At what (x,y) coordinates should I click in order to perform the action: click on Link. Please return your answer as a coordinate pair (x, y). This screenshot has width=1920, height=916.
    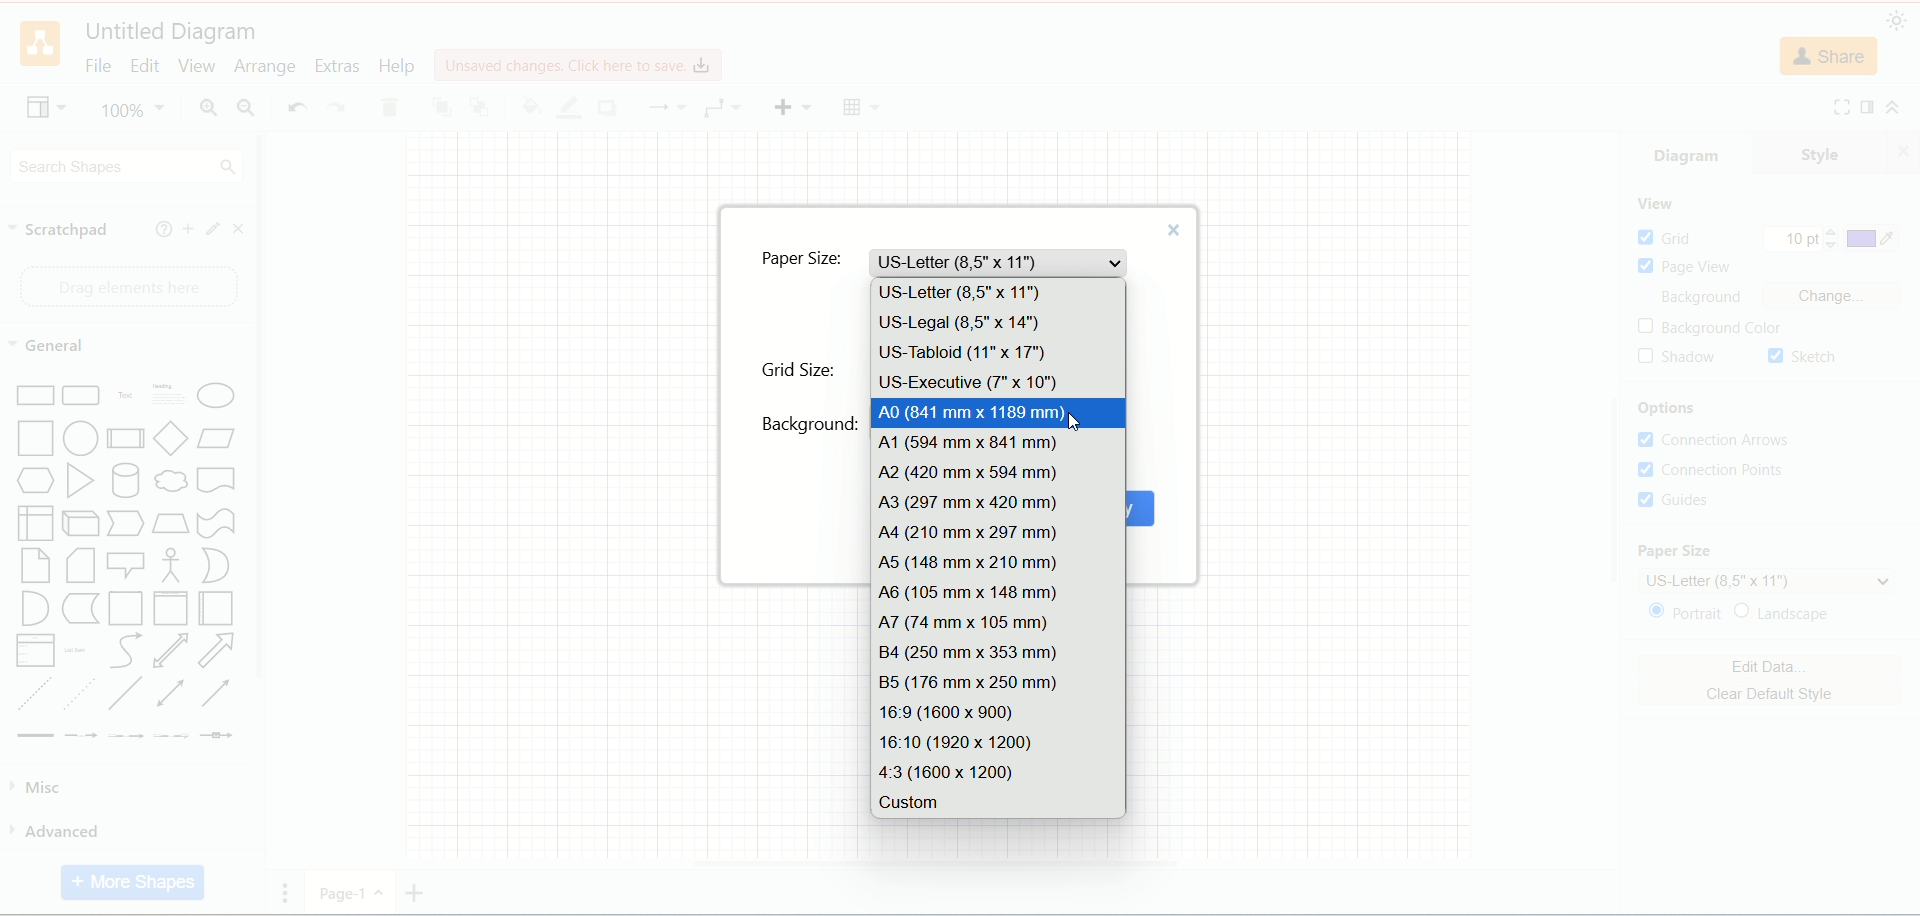
    Looking at the image, I should click on (35, 736).